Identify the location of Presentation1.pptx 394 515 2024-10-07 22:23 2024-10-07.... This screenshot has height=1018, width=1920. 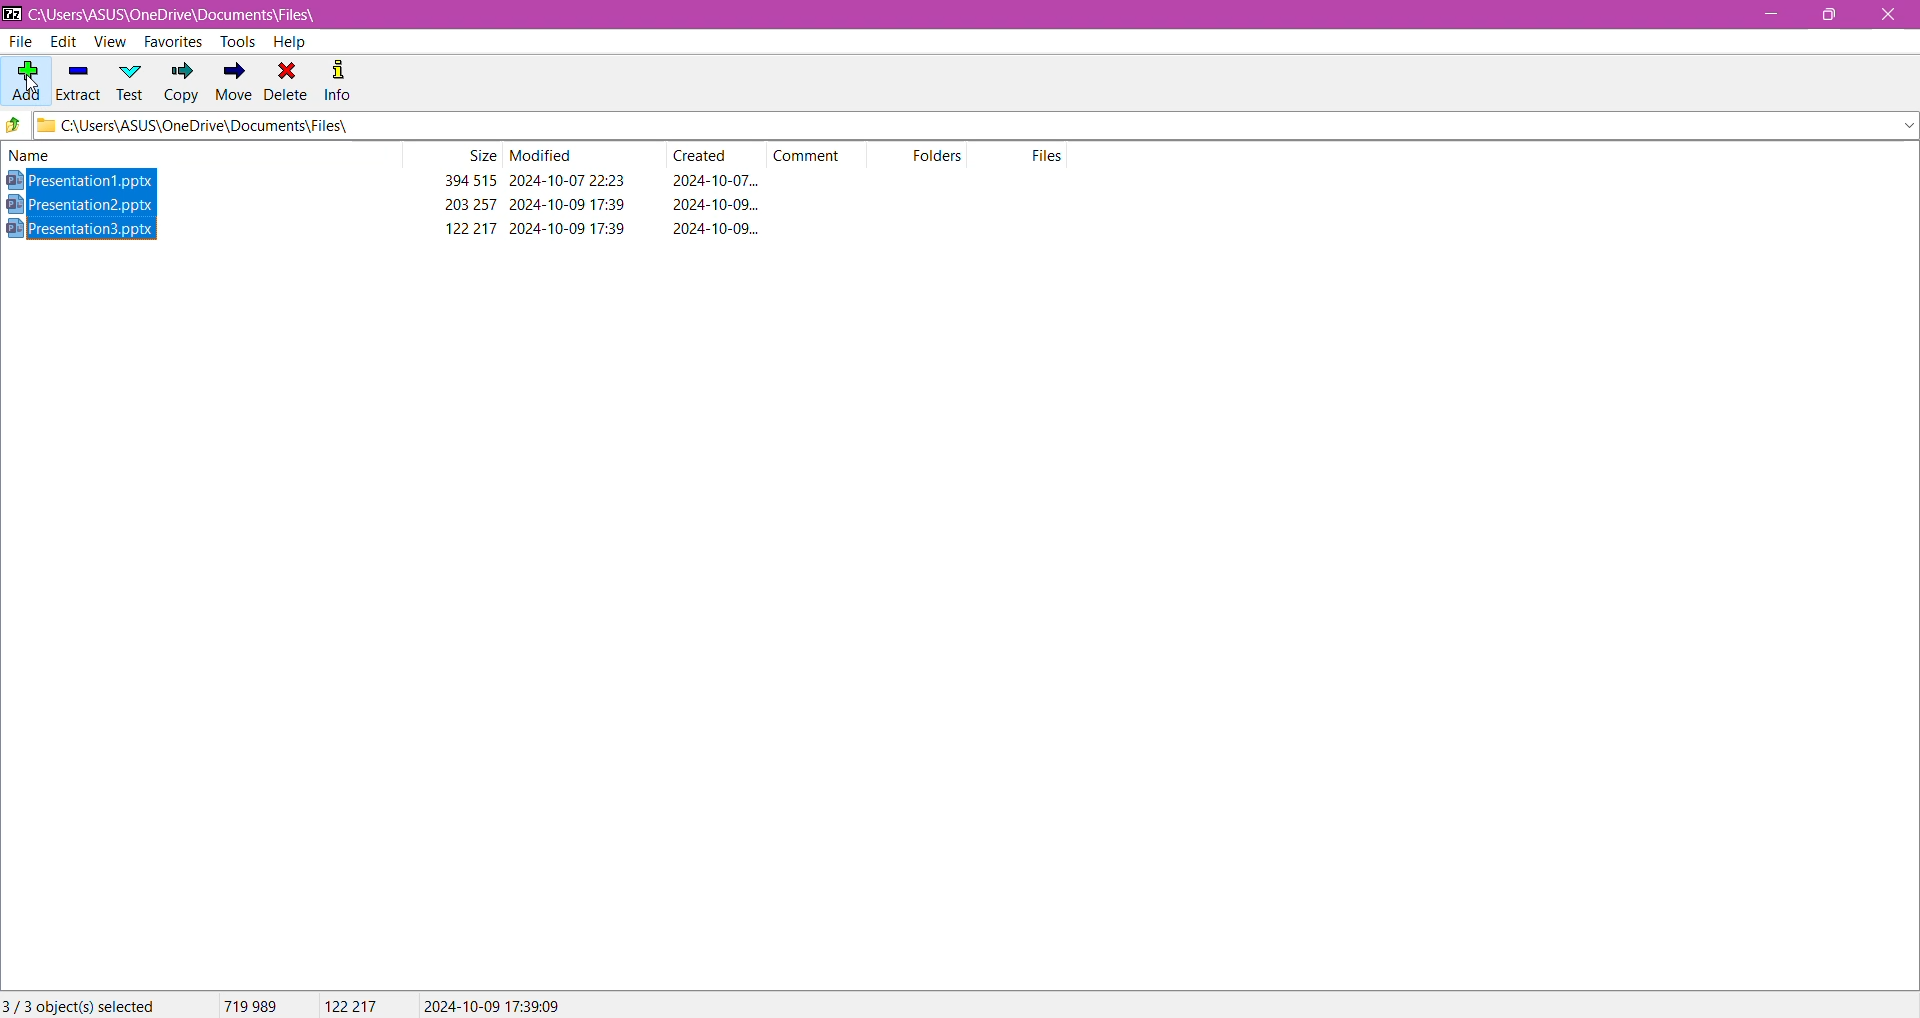
(391, 181).